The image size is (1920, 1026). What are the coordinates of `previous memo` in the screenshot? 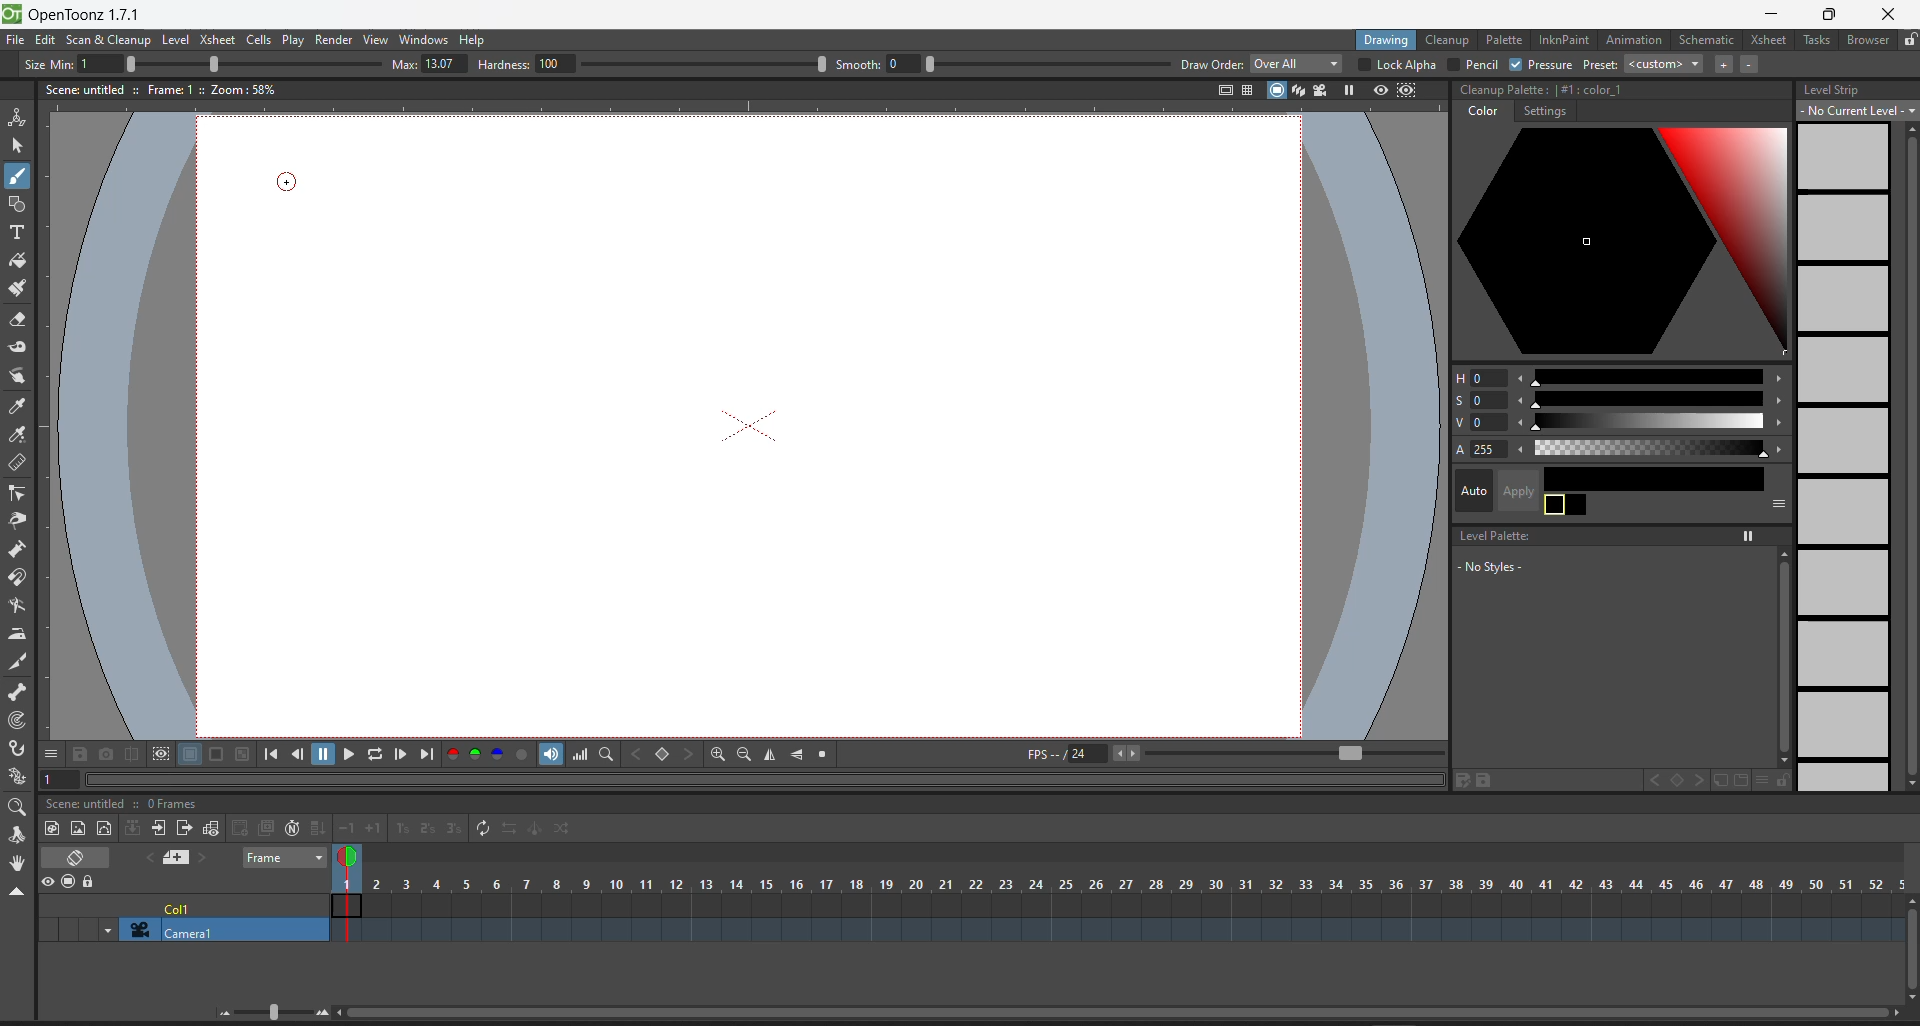 It's located at (145, 859).